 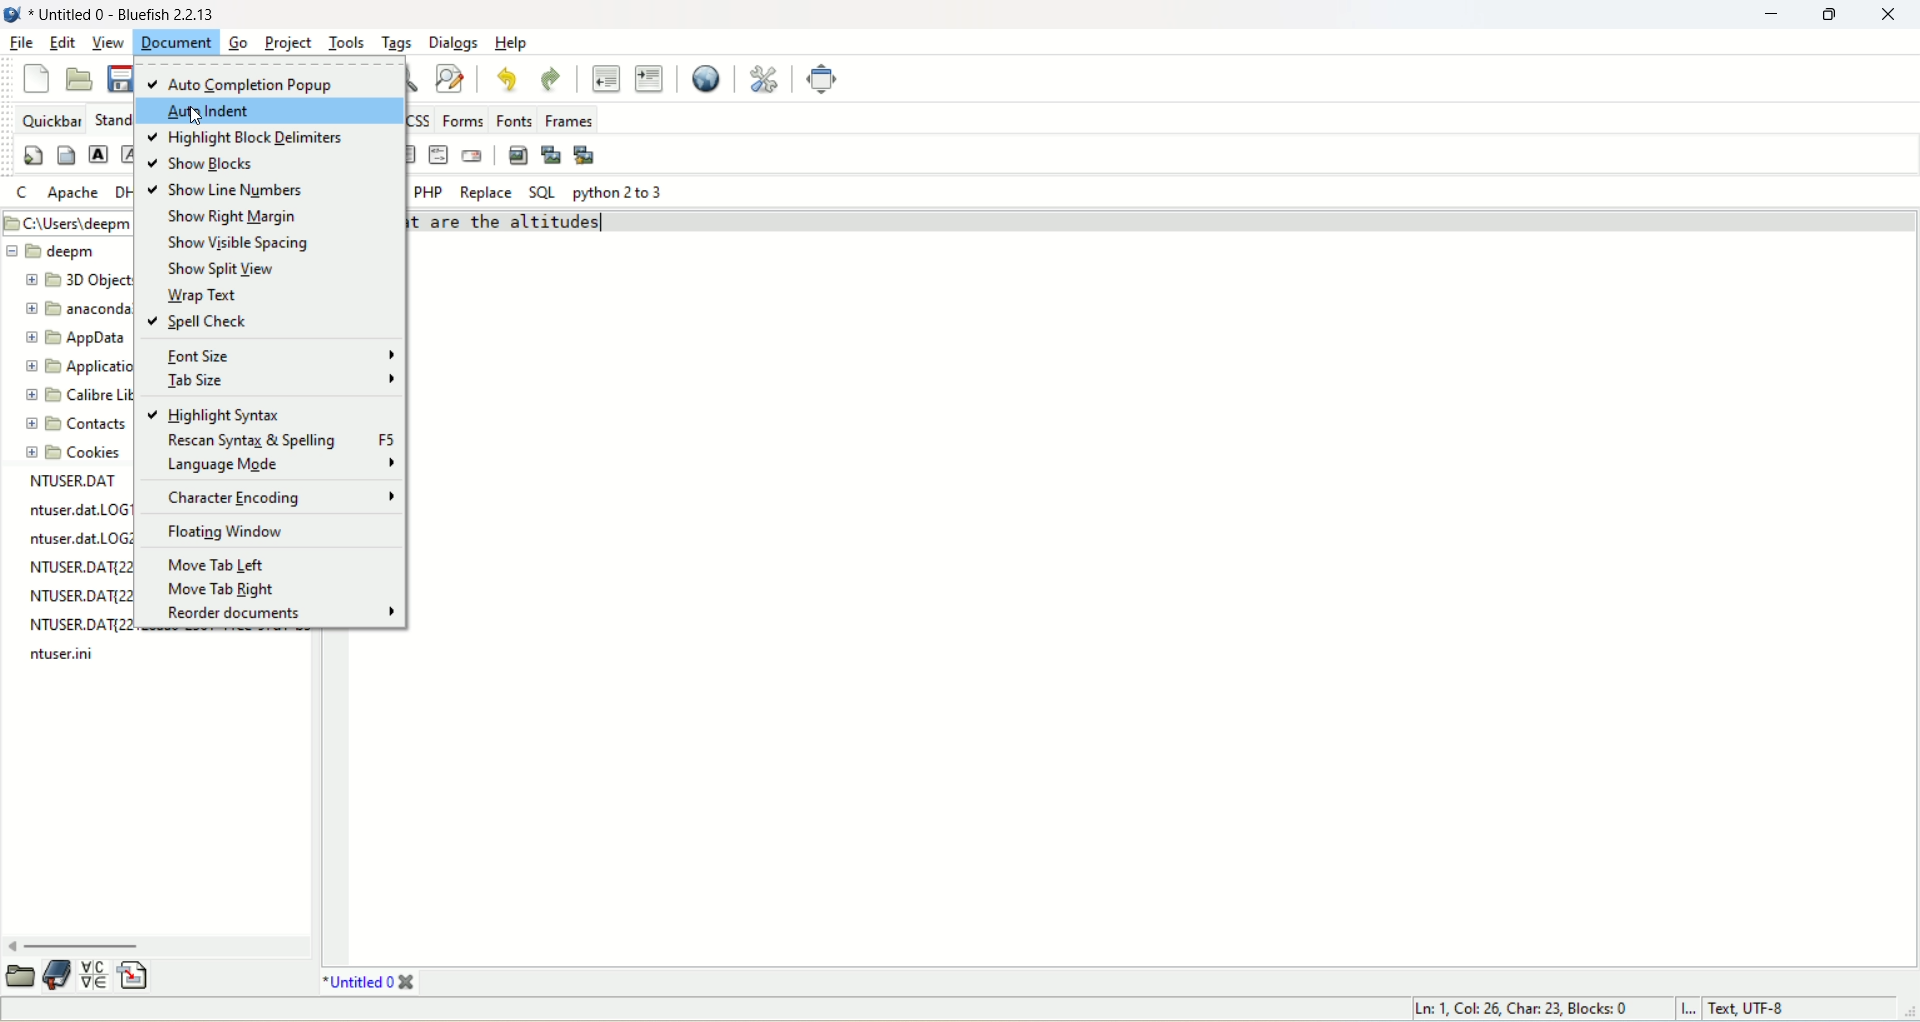 I want to click on document, so click(x=178, y=42).